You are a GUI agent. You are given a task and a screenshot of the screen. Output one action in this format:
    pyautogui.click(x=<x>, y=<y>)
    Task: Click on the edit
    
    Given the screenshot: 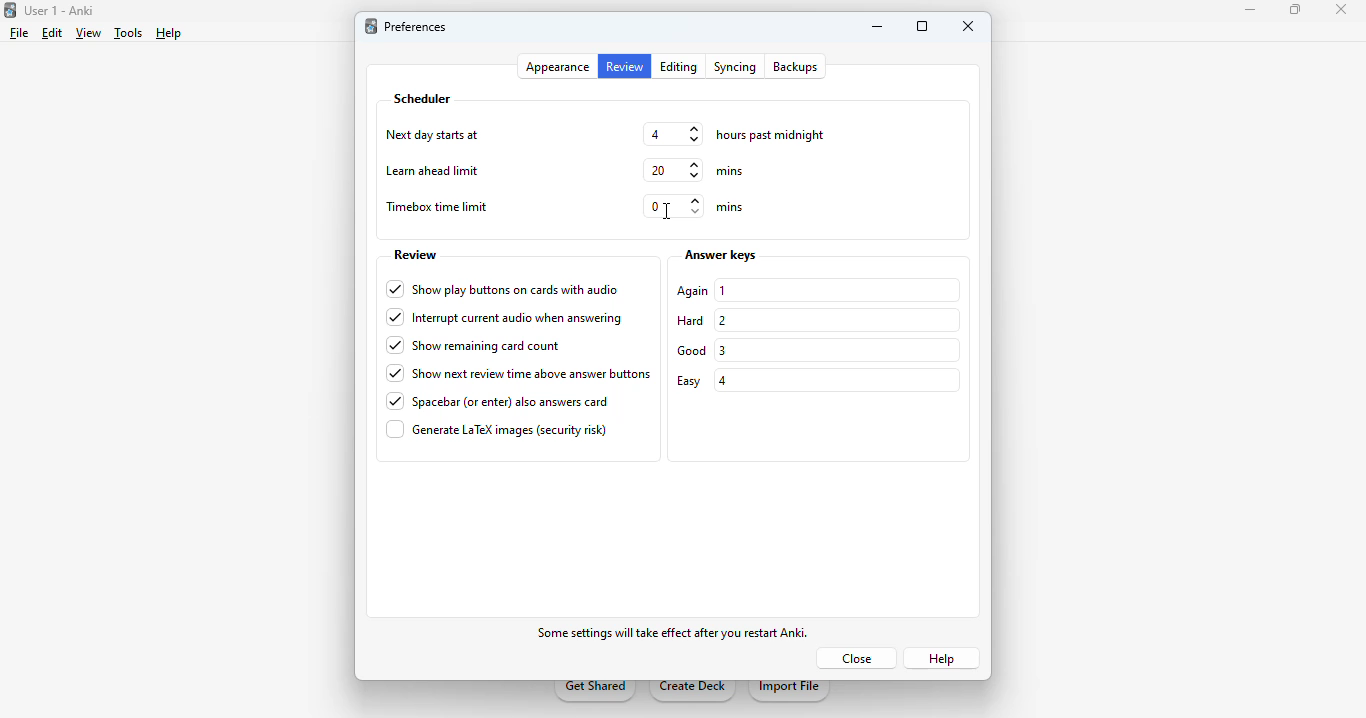 What is the action you would take?
    pyautogui.click(x=54, y=33)
    